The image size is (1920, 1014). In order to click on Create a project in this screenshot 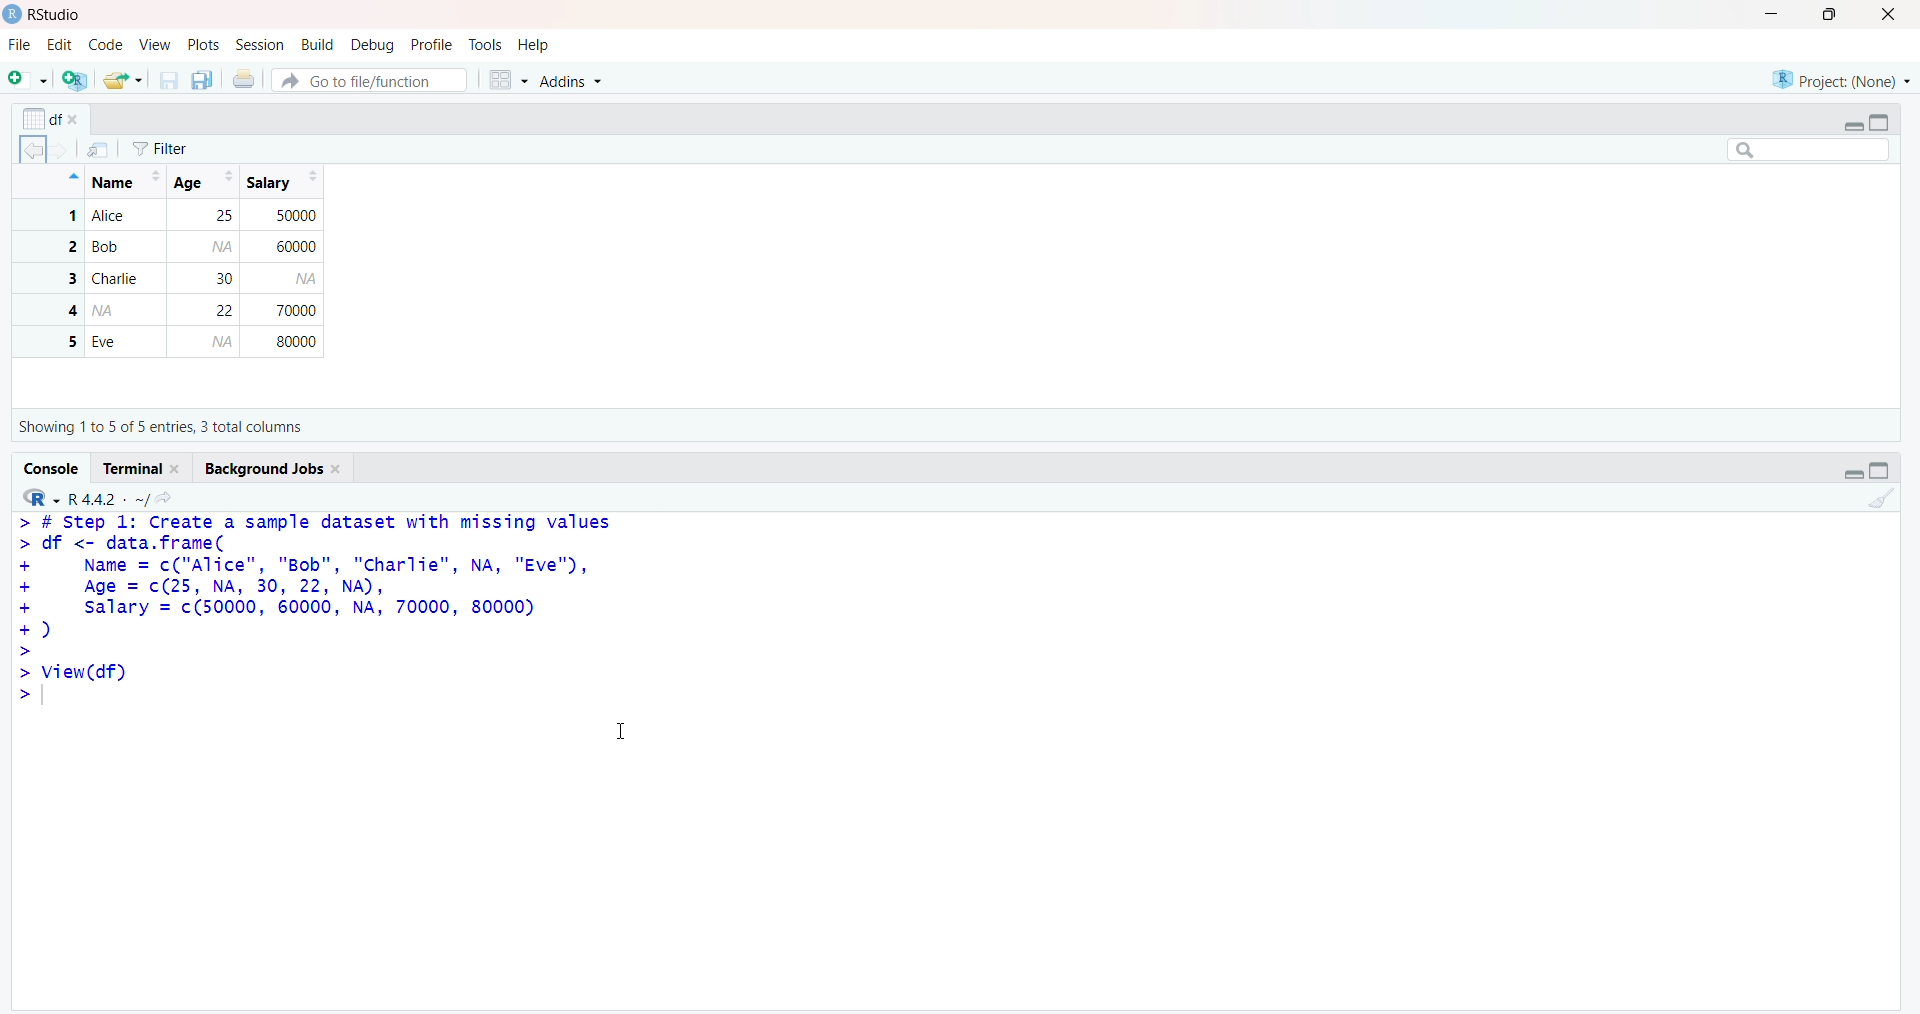, I will do `click(72, 80)`.